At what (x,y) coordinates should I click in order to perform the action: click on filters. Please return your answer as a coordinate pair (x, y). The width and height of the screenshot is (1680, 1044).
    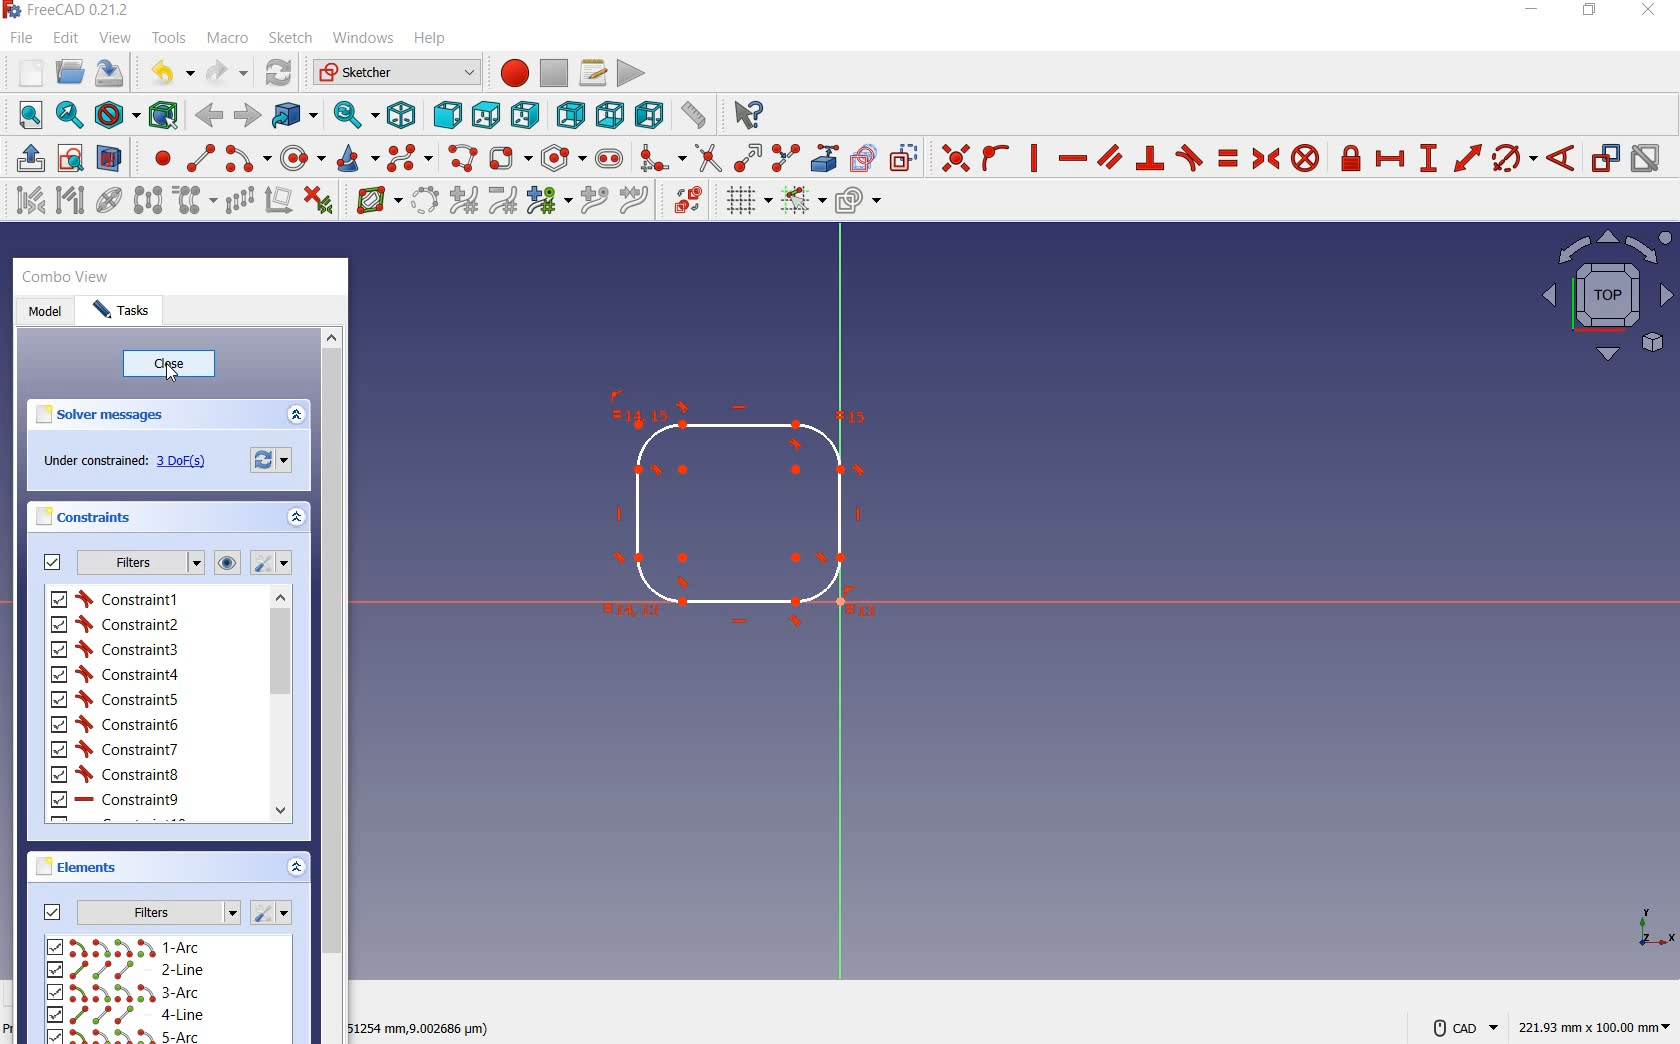
    Looking at the image, I should click on (123, 564).